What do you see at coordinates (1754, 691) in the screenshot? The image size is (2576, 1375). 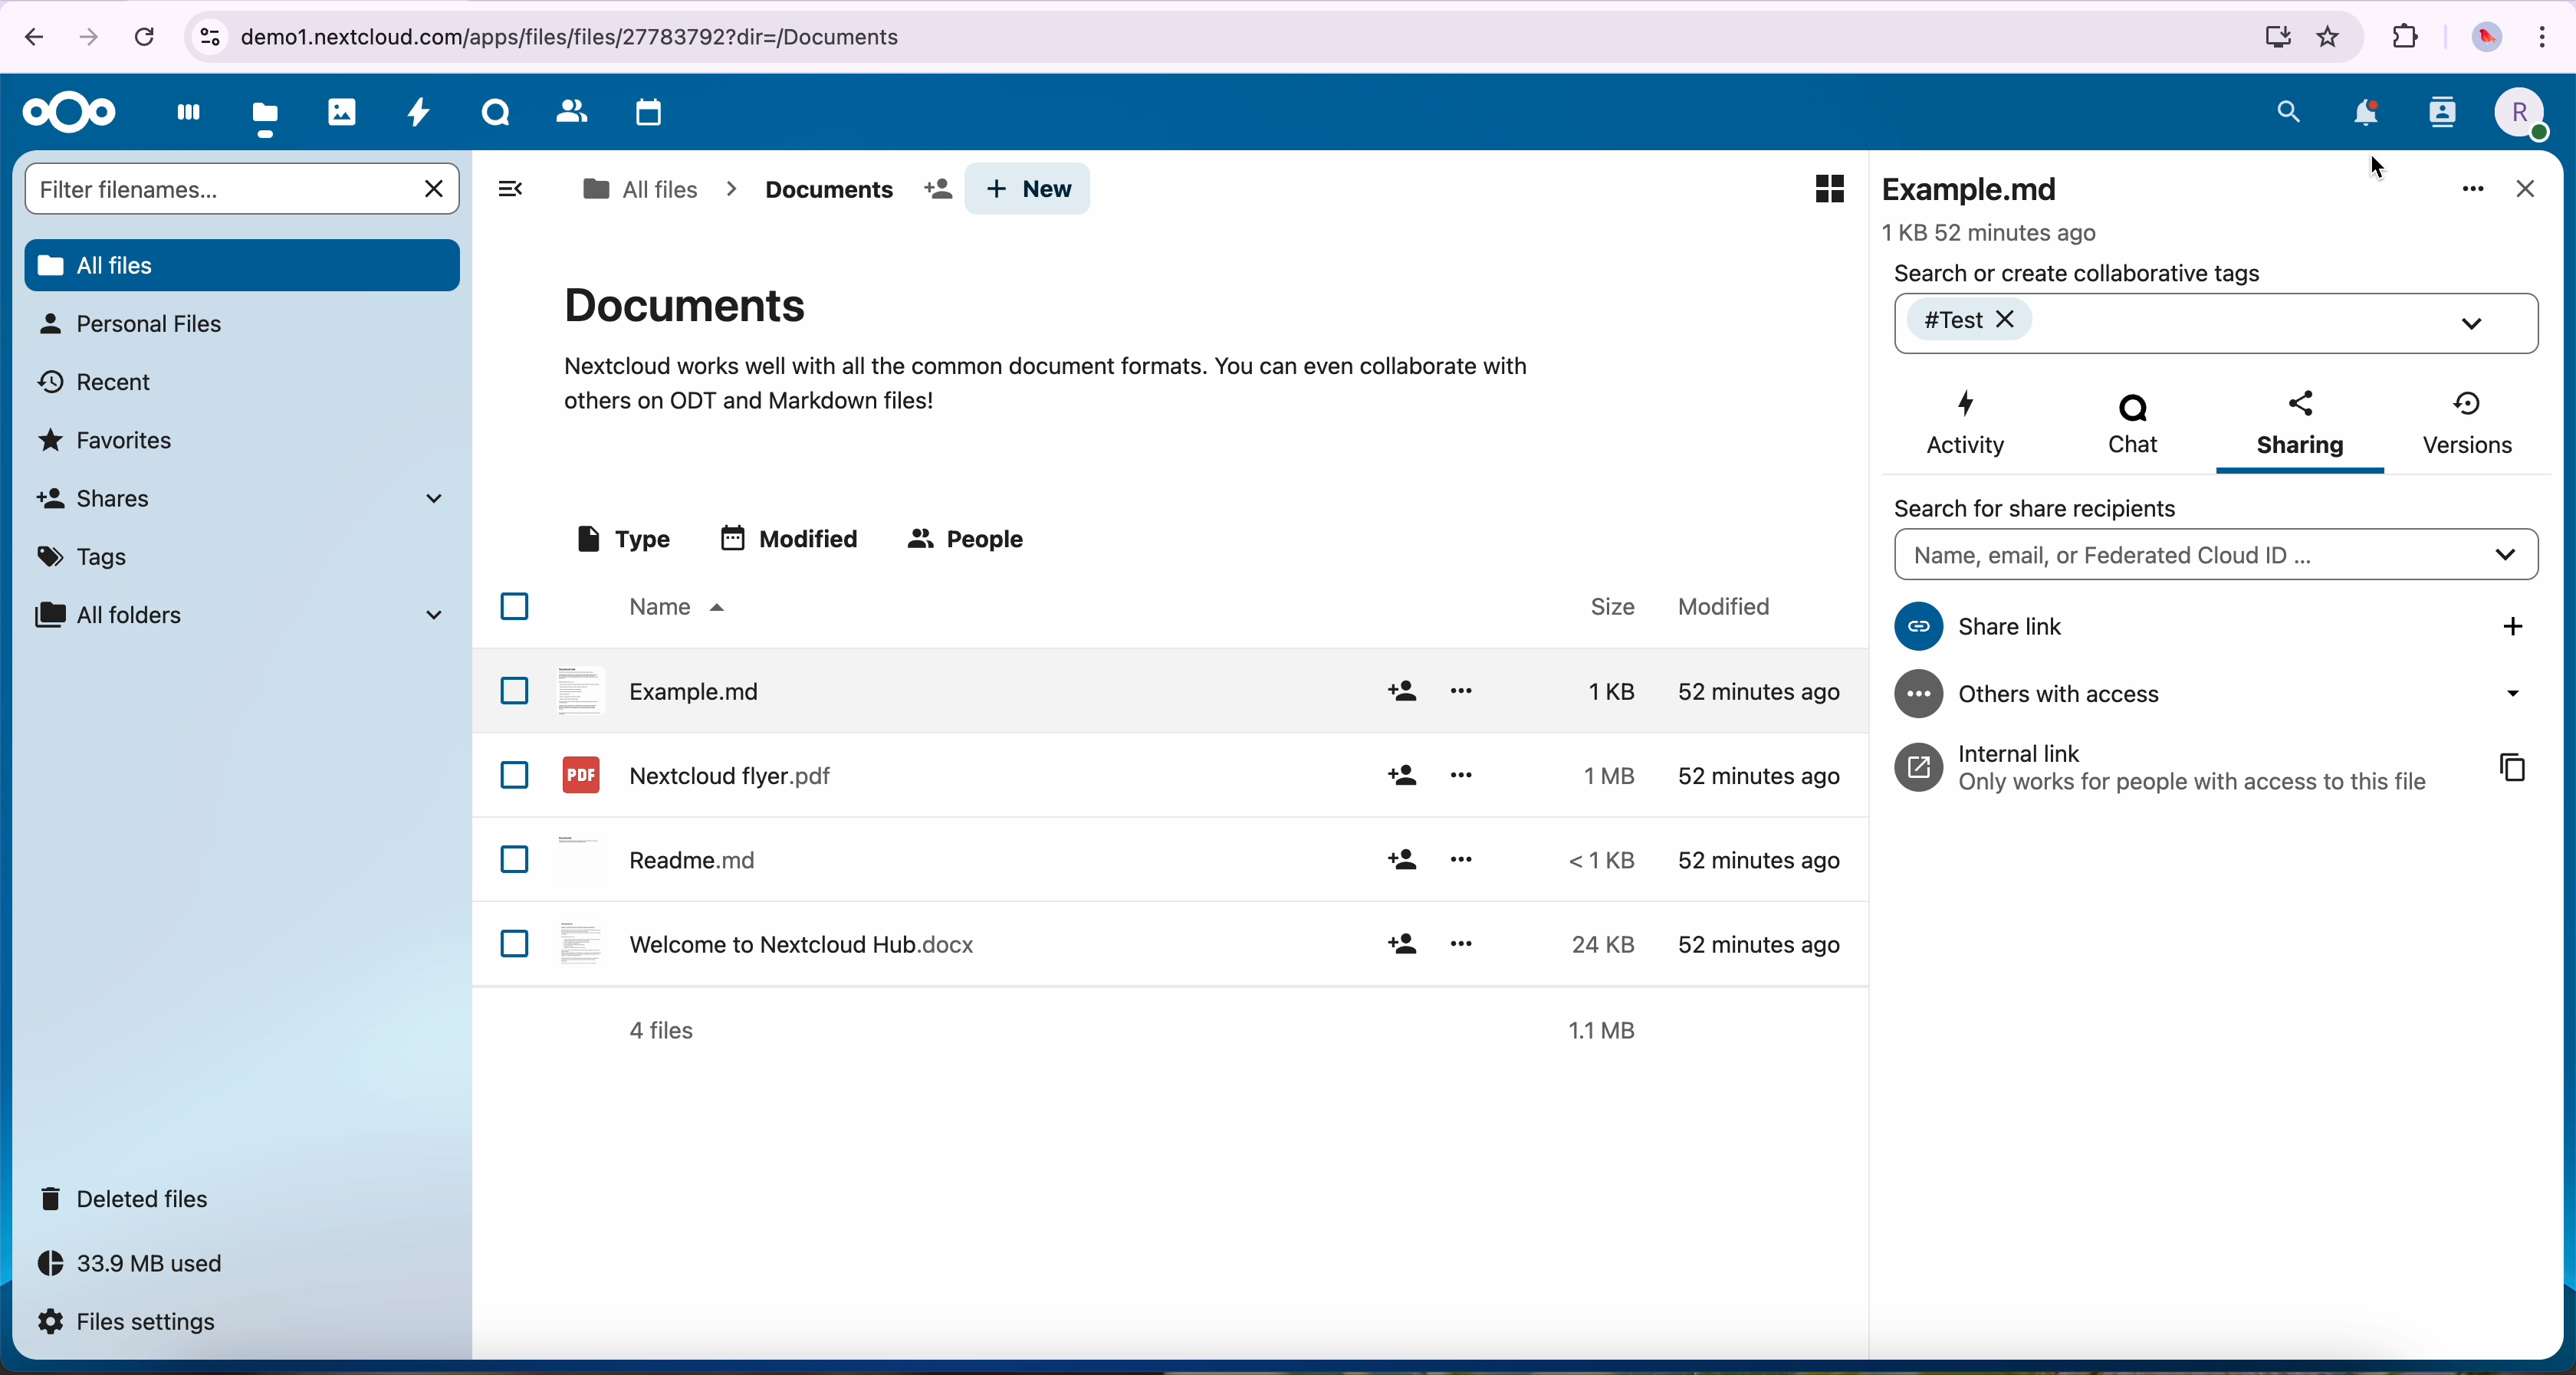 I see `modified` at bounding box center [1754, 691].